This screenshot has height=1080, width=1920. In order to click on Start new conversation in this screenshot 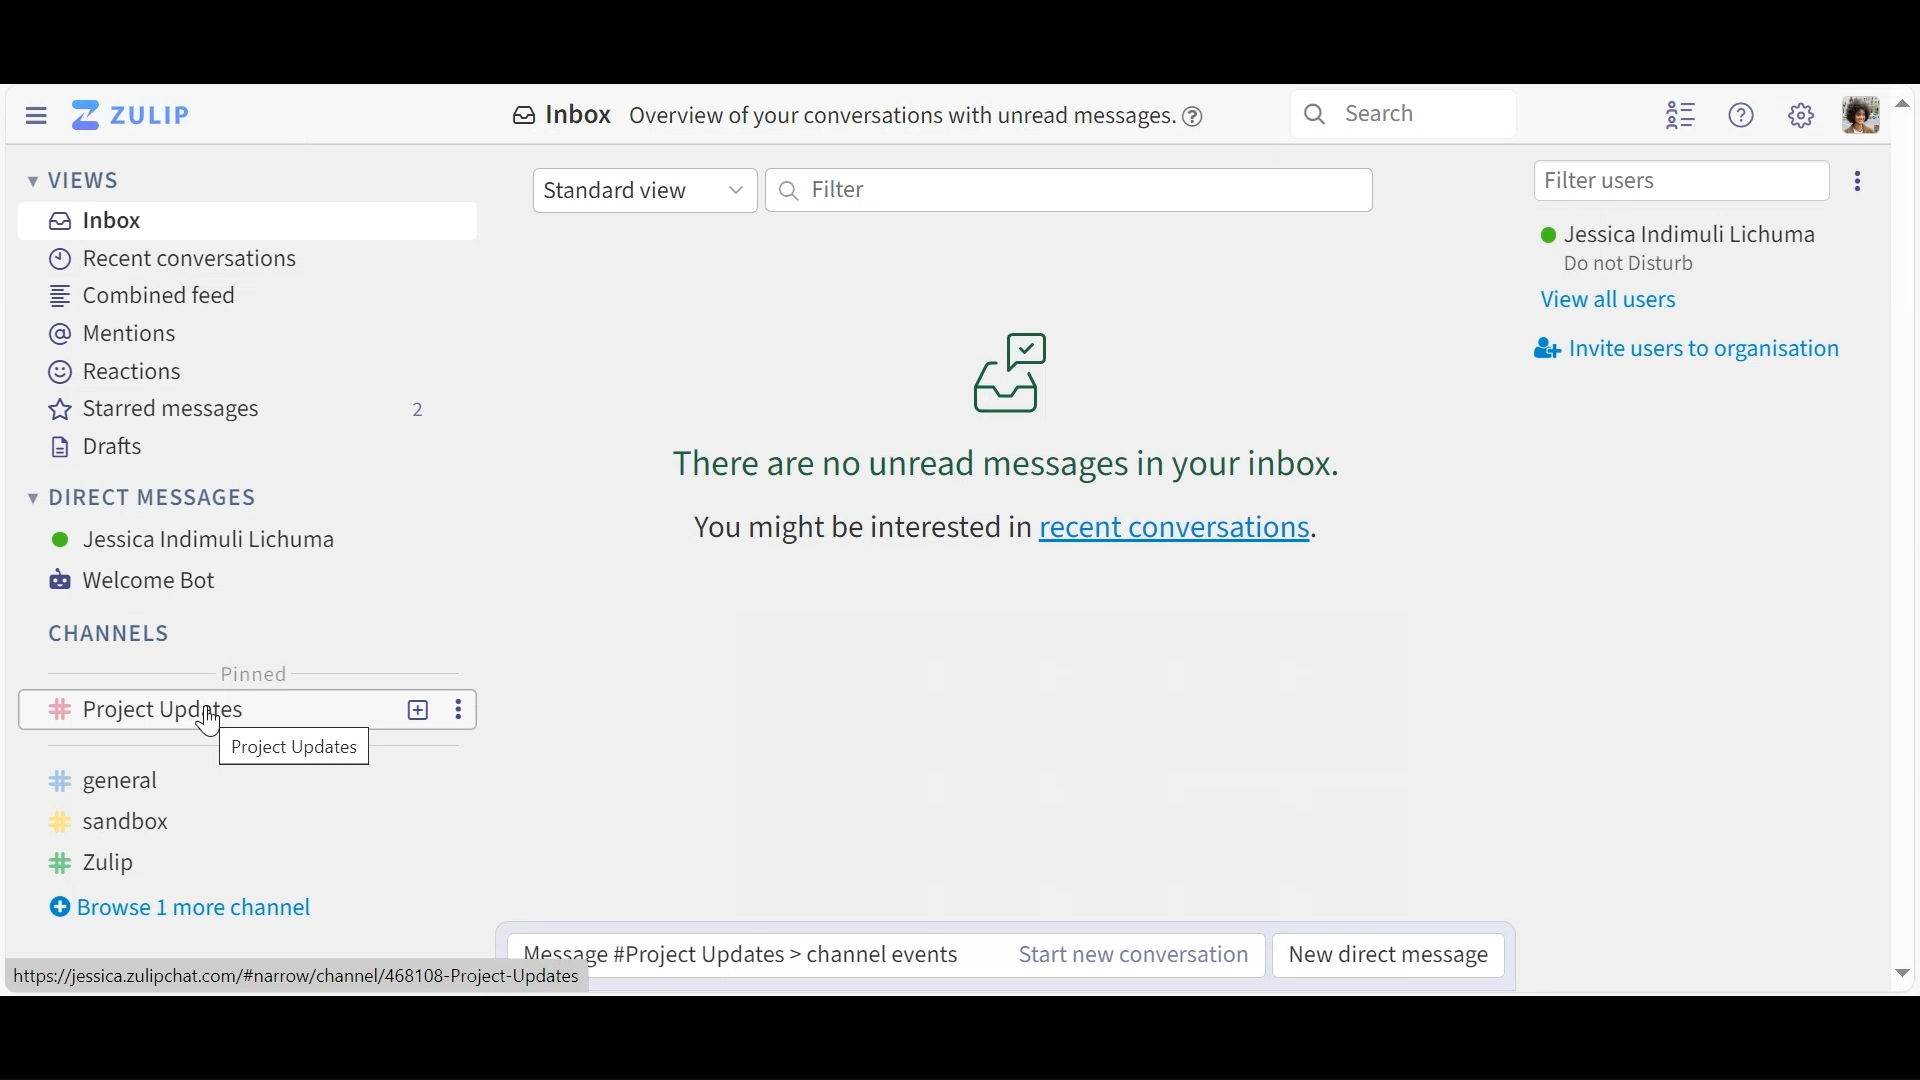, I will do `click(1133, 957)`.